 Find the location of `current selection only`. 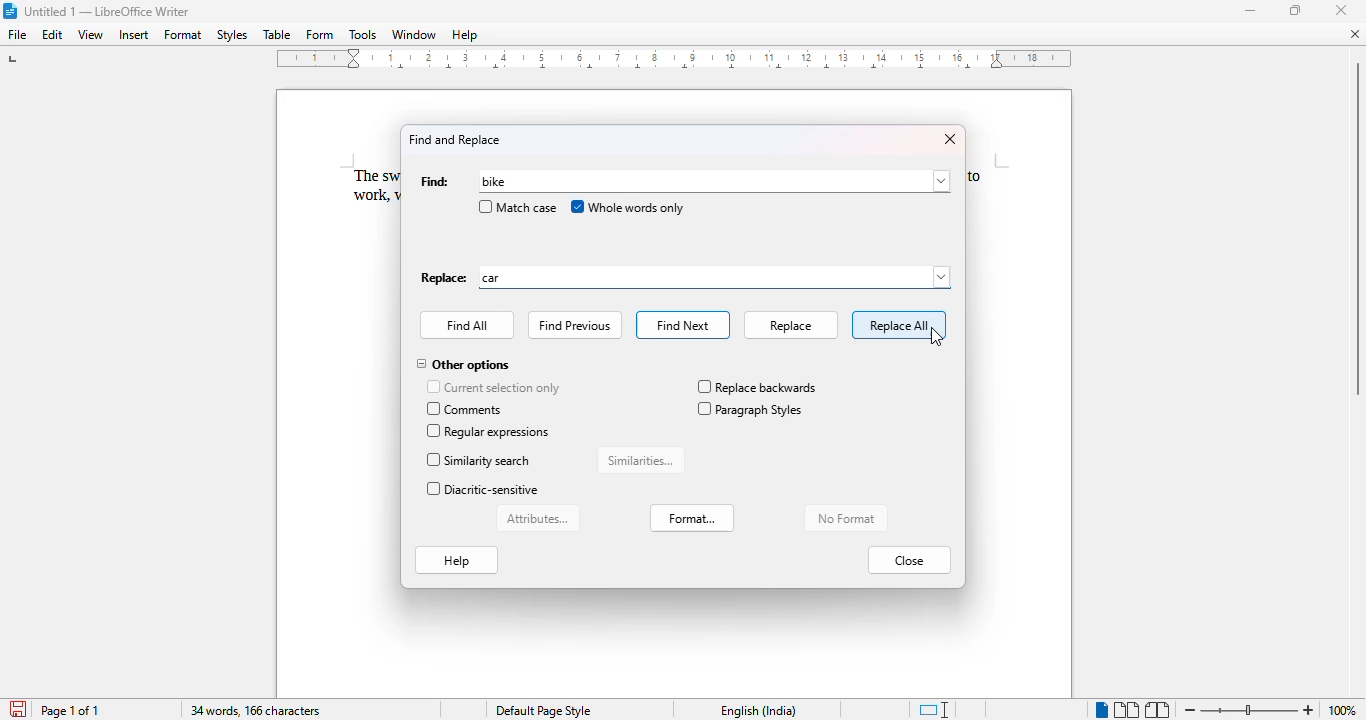

current selection only is located at coordinates (493, 387).